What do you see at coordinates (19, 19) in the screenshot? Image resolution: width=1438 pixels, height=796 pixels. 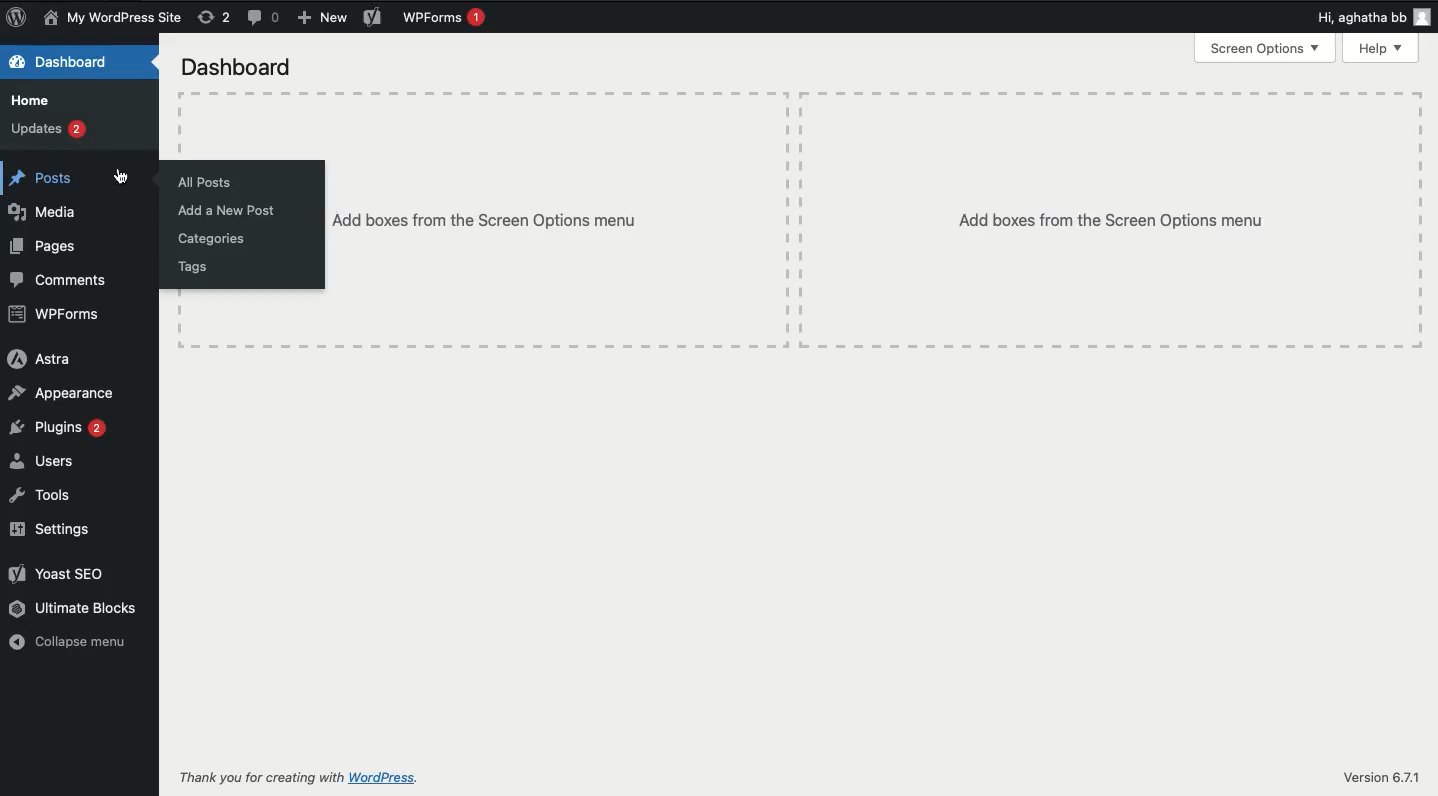 I see `Logo` at bounding box center [19, 19].